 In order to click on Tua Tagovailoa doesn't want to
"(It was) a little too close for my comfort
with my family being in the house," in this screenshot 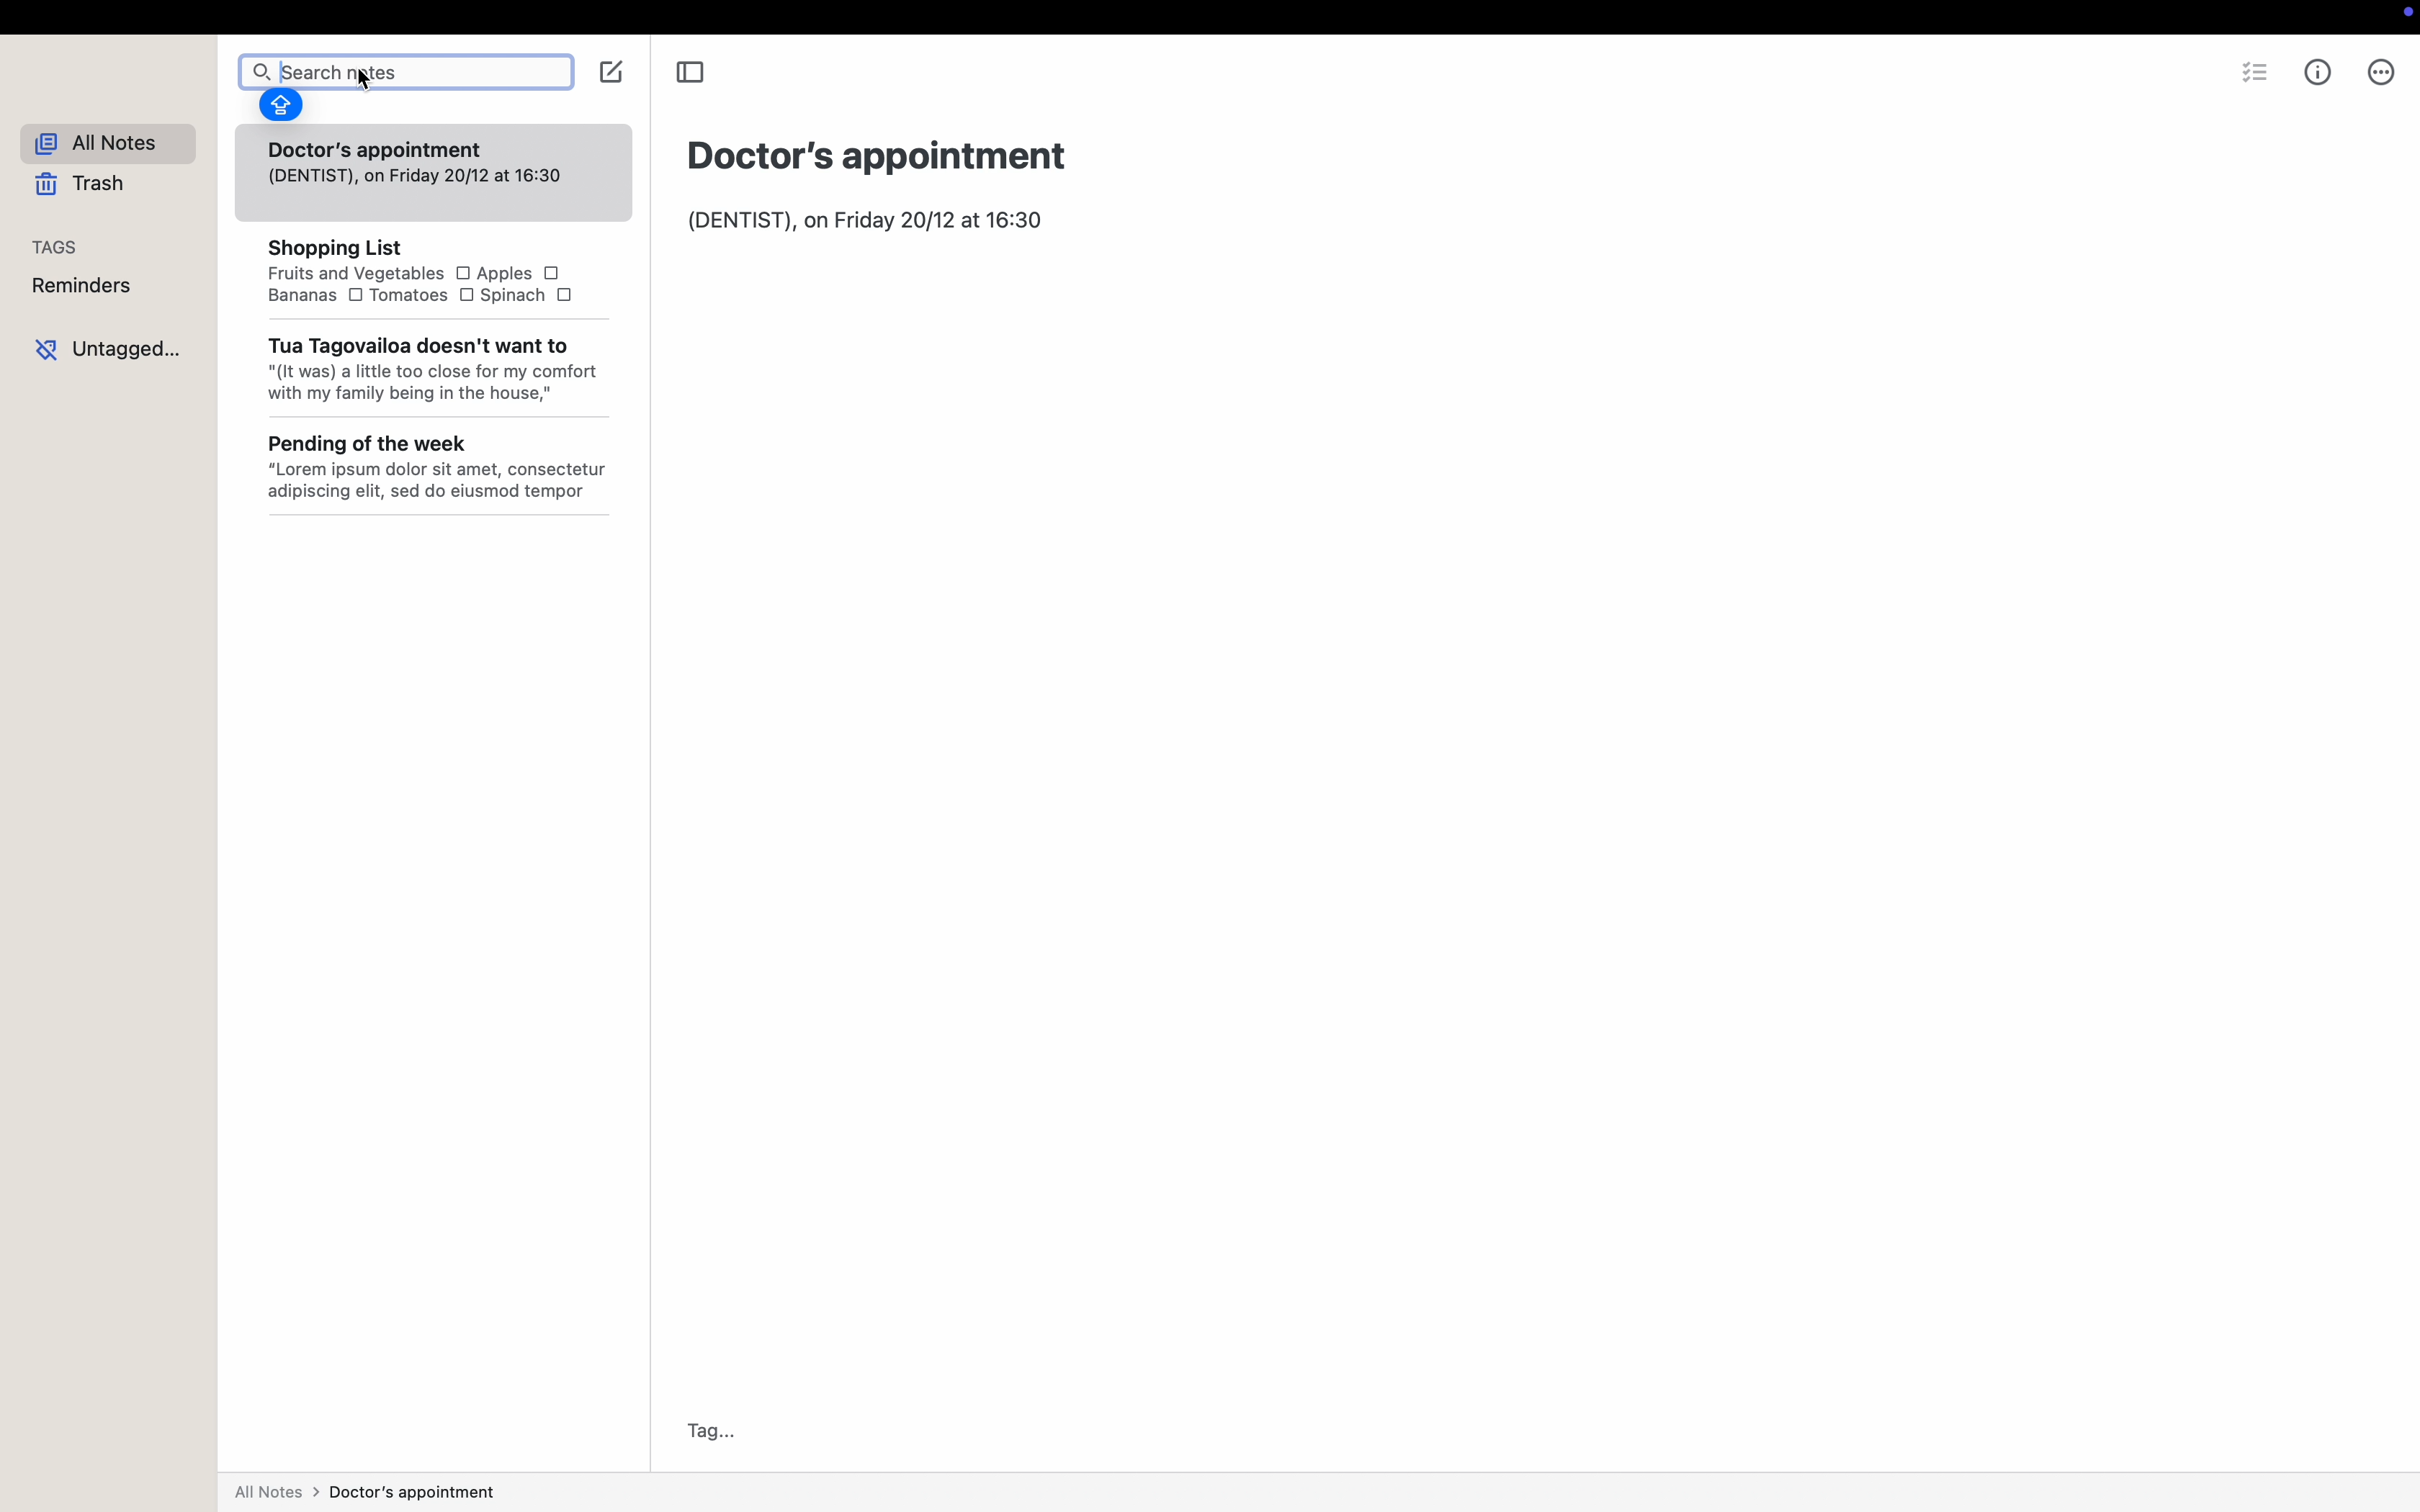, I will do `click(434, 379)`.